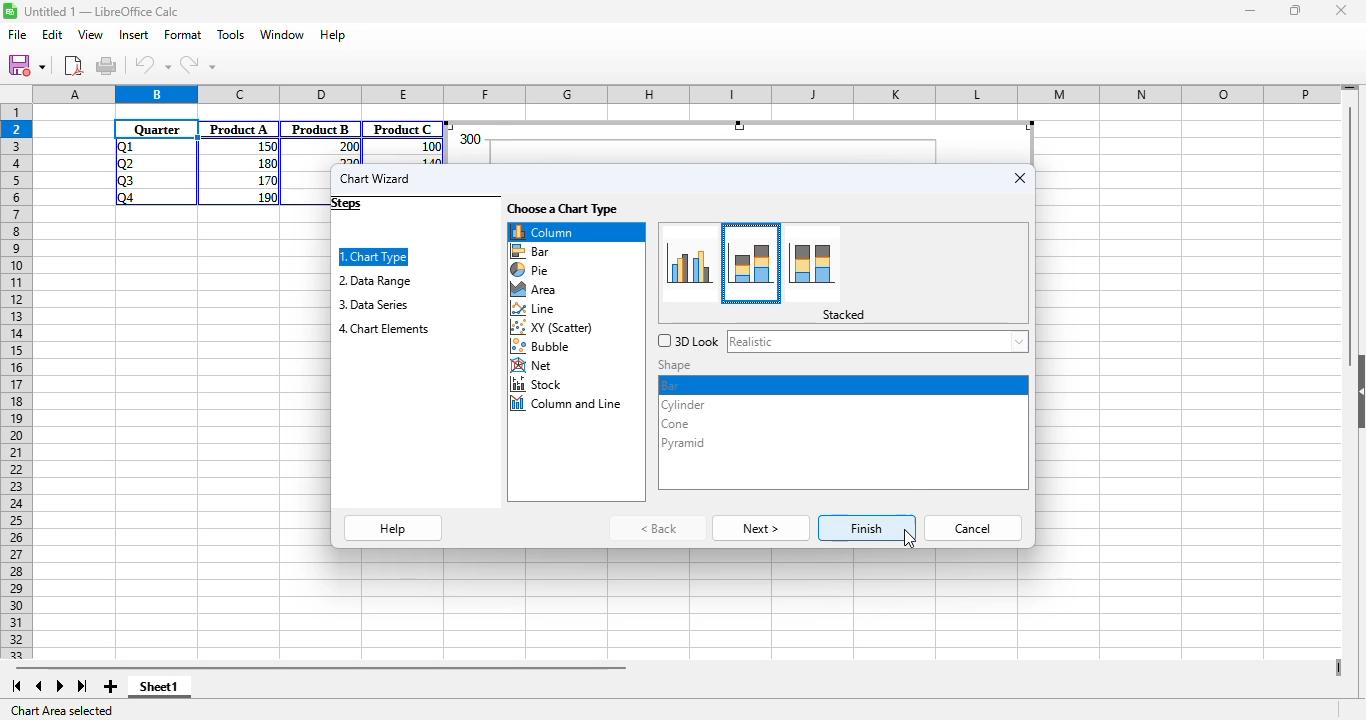  Describe the element at coordinates (267, 197) in the screenshot. I see `190` at that location.